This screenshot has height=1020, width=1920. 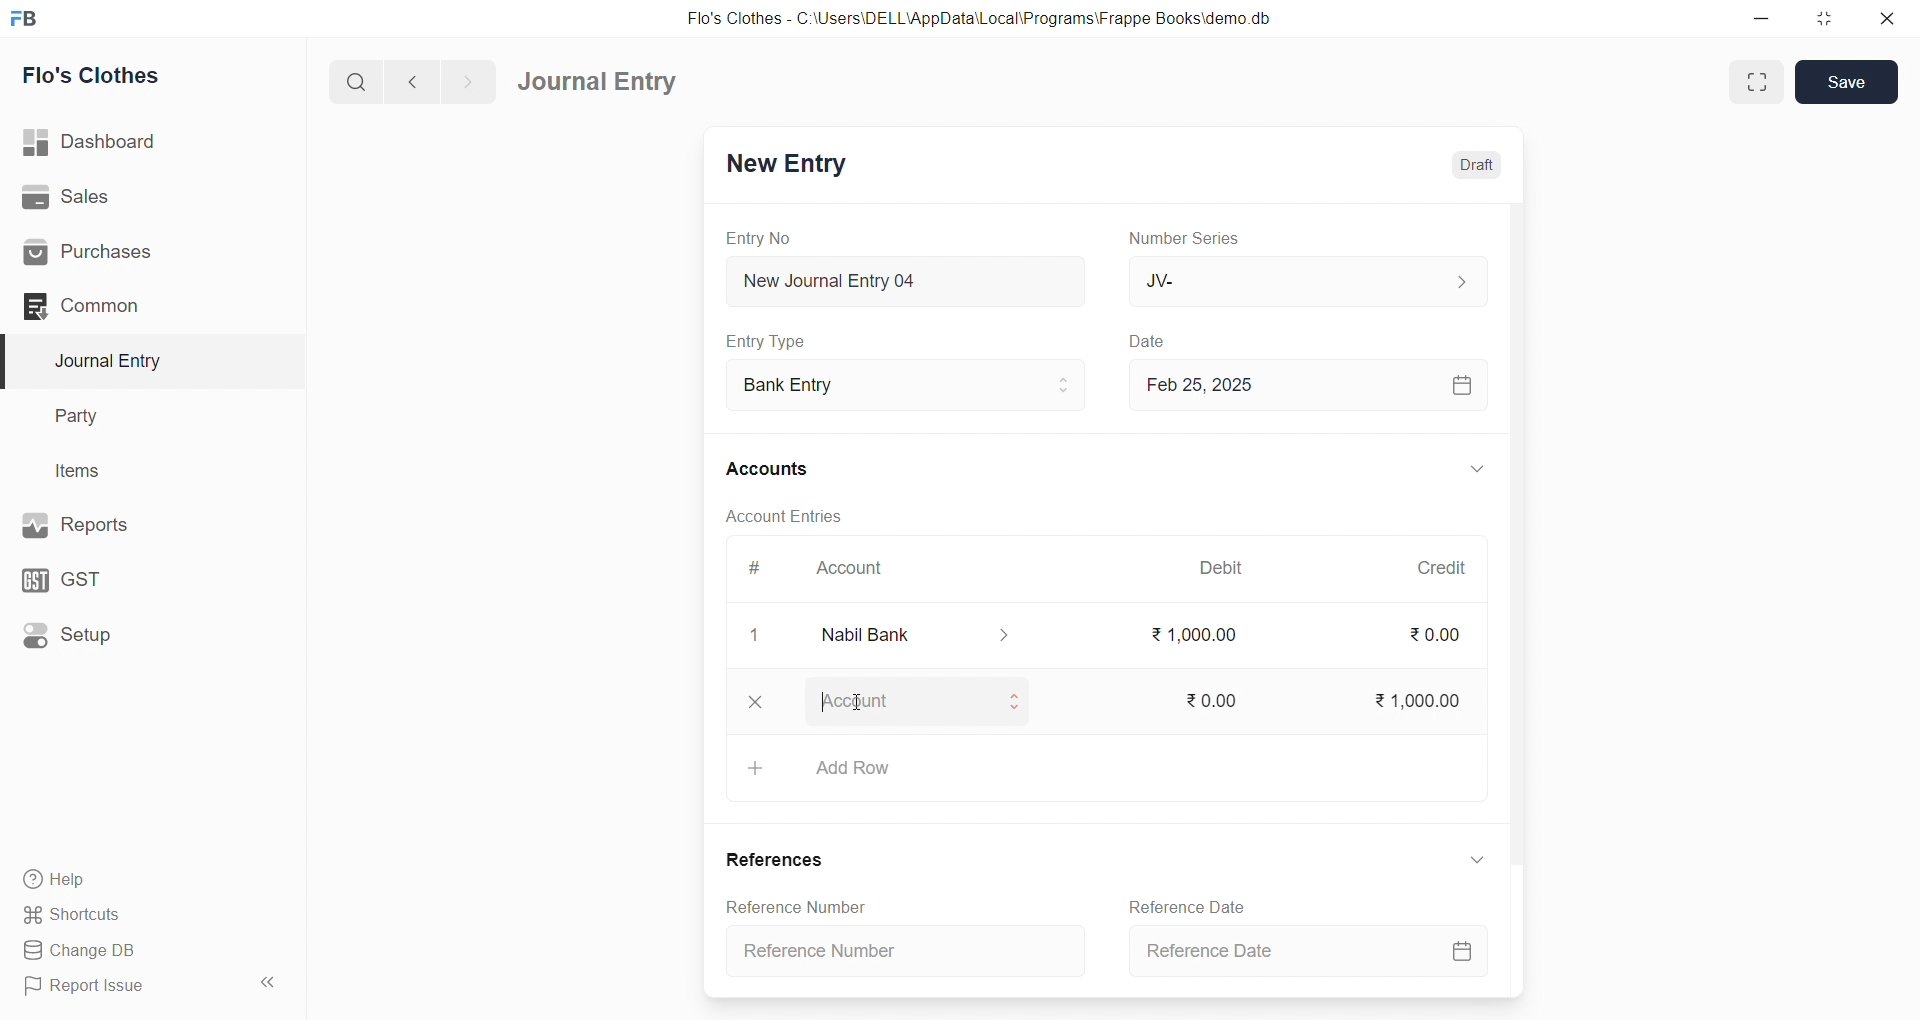 I want to click on Party, so click(x=140, y=417).